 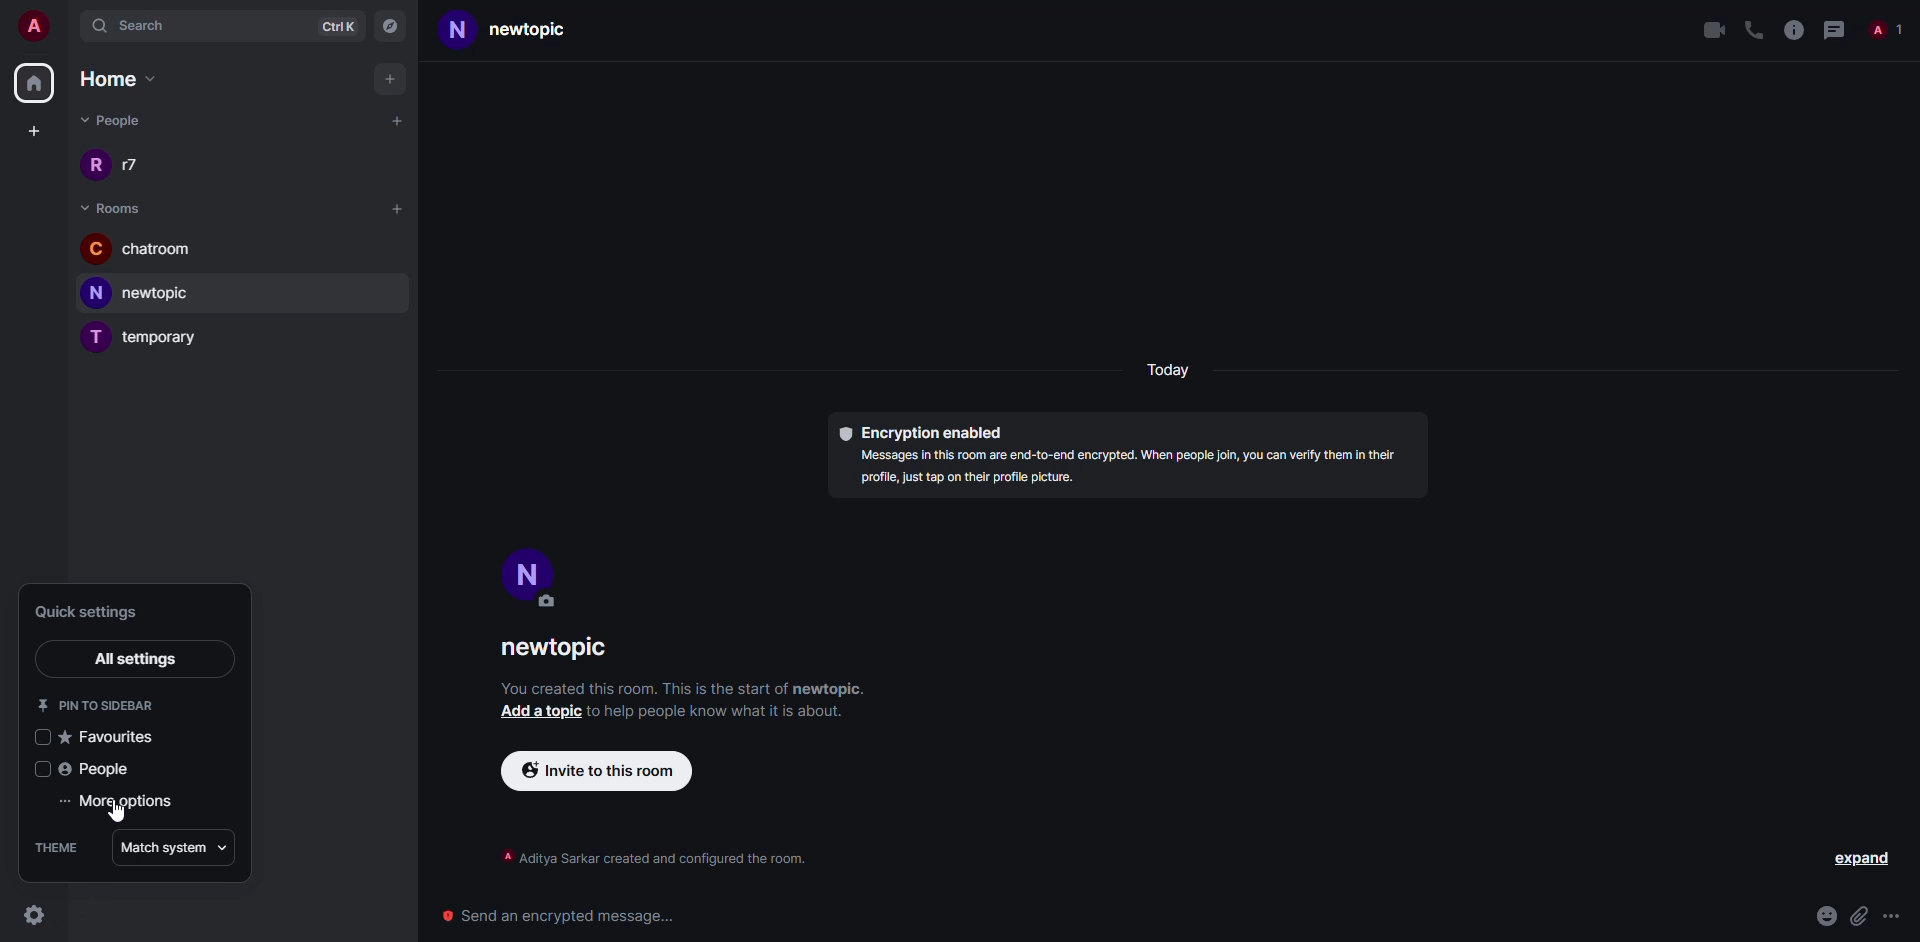 What do you see at coordinates (391, 25) in the screenshot?
I see `navigator` at bounding box center [391, 25].